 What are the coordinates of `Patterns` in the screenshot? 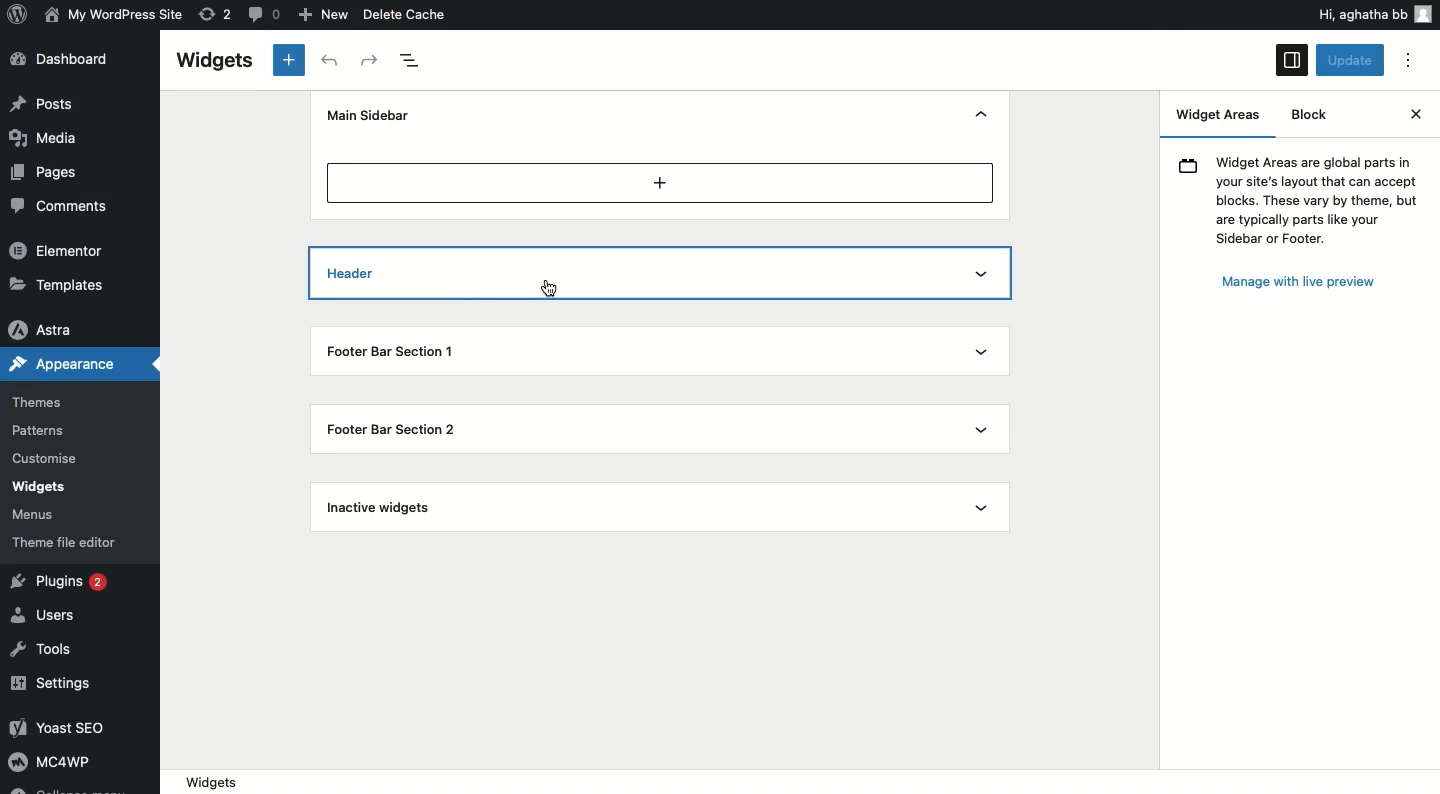 It's located at (41, 430).